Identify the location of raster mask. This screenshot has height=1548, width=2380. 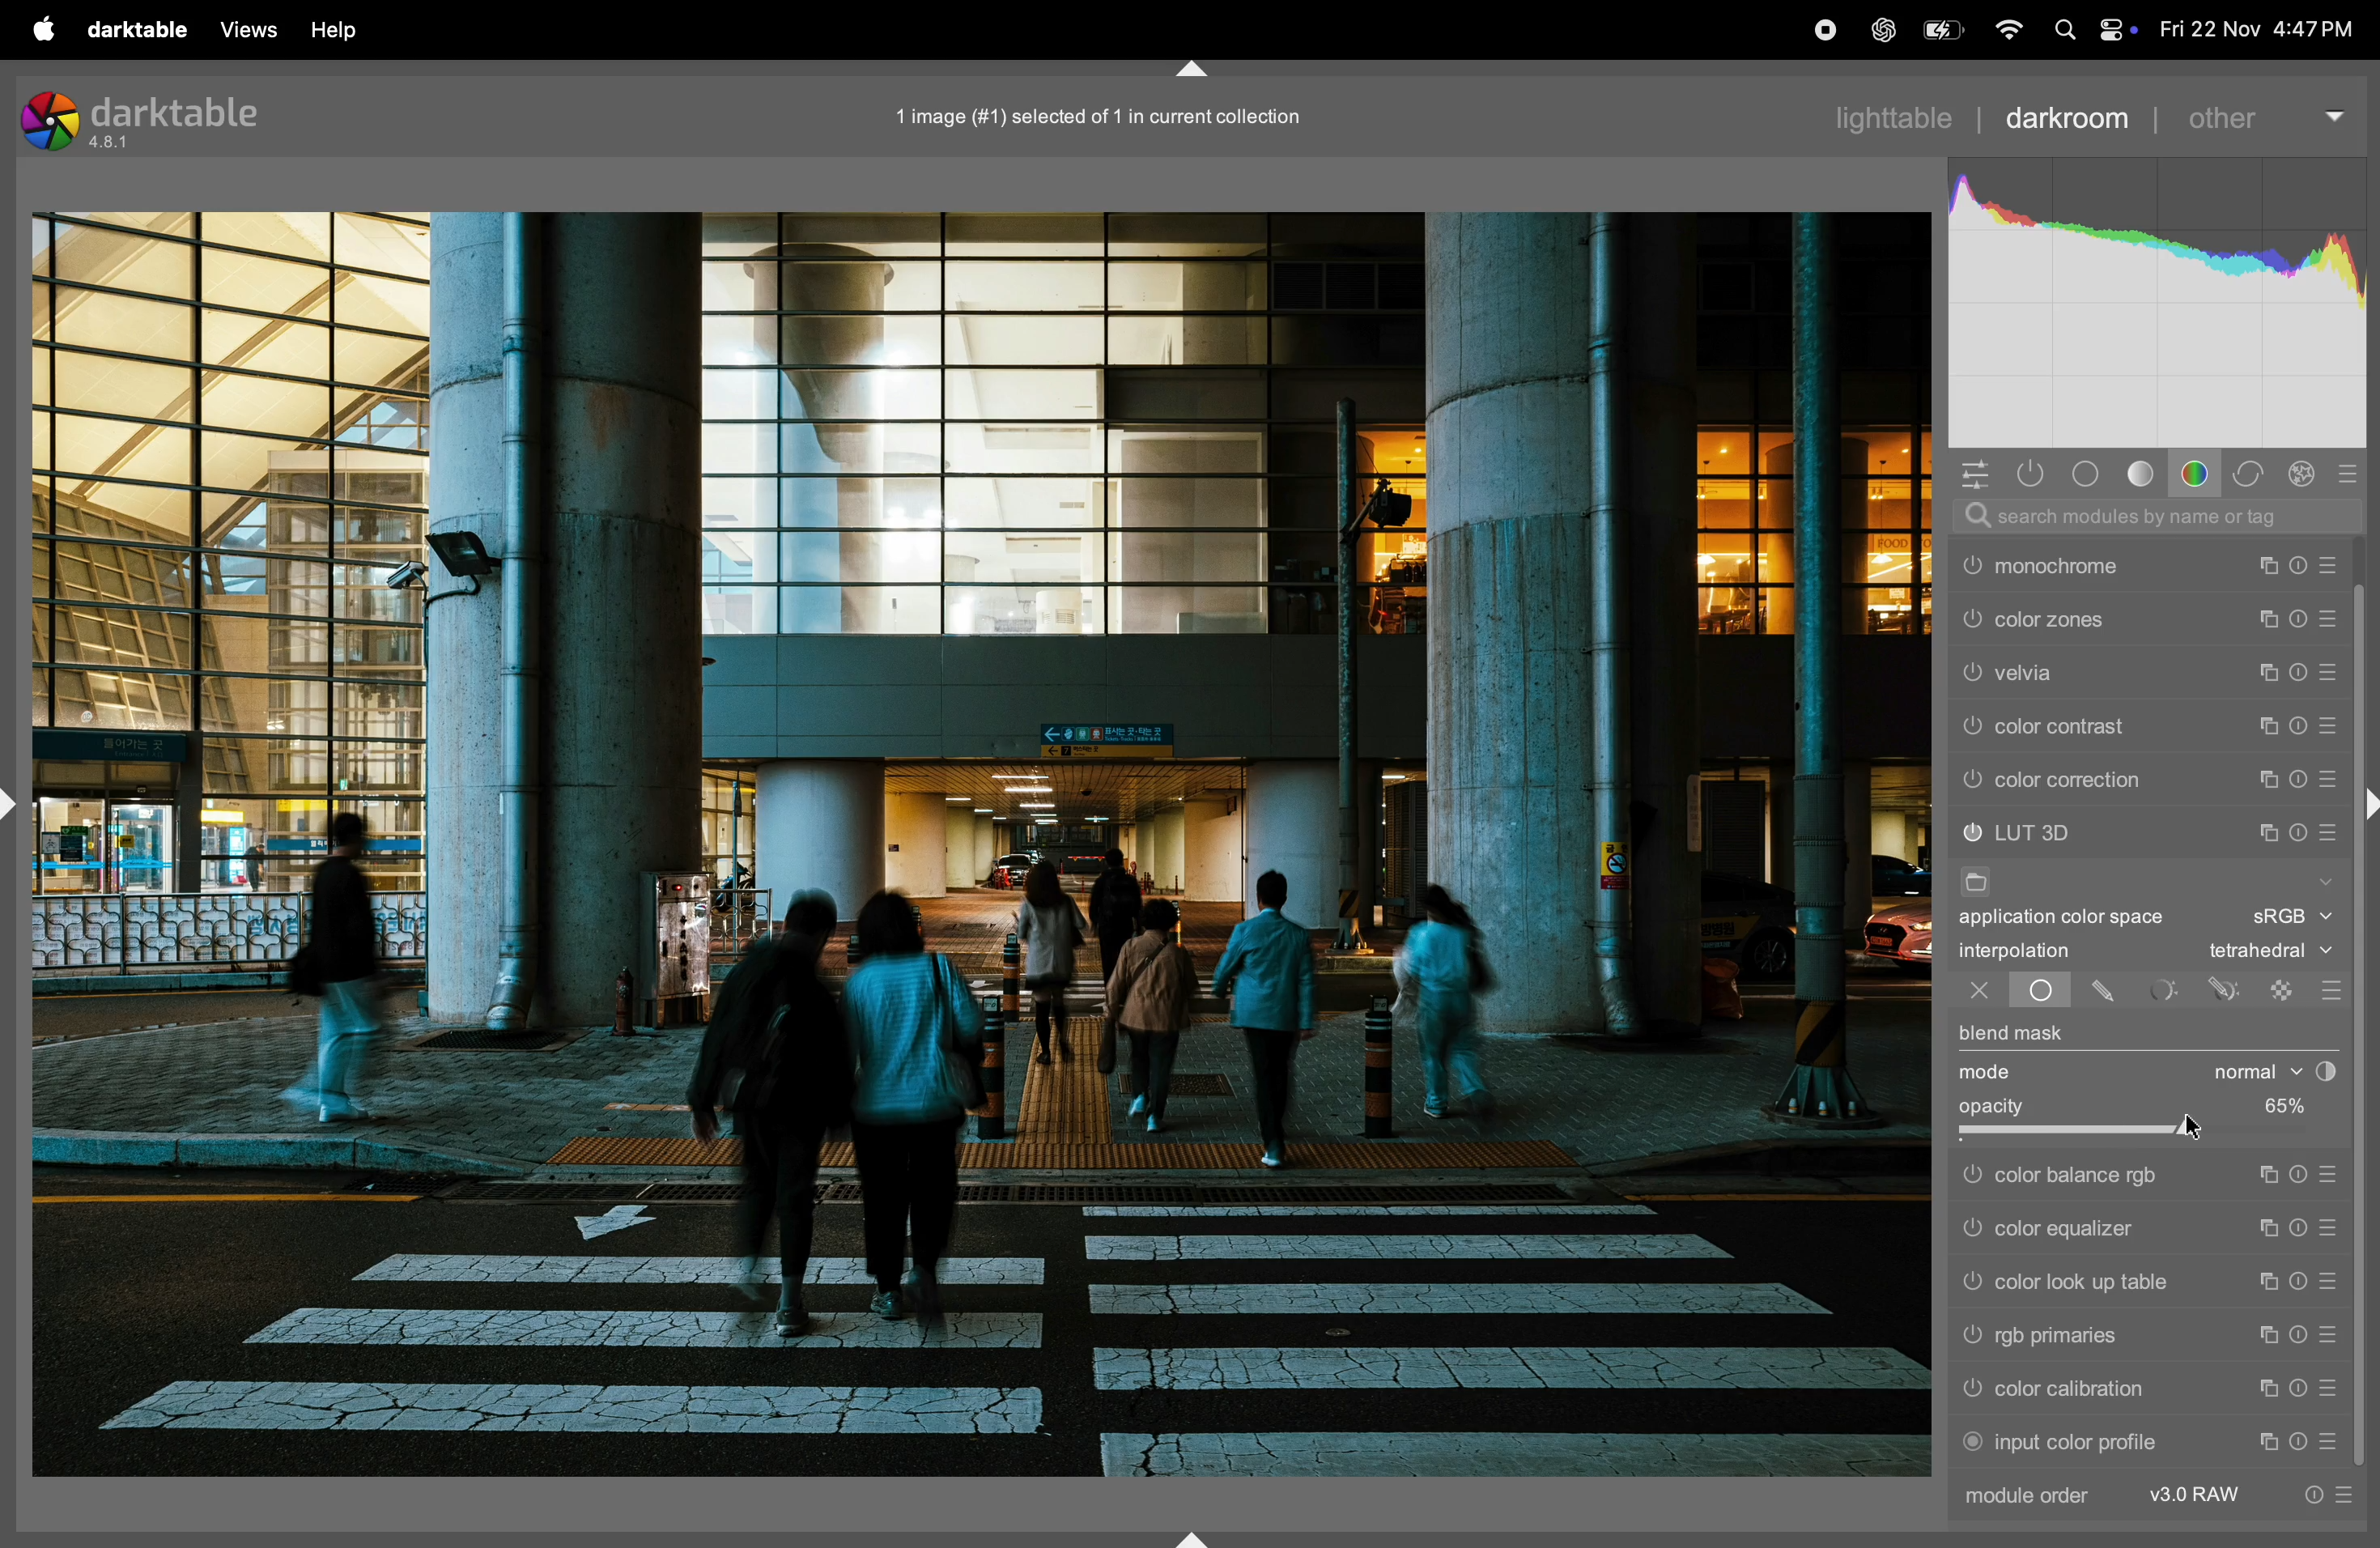
(2281, 989).